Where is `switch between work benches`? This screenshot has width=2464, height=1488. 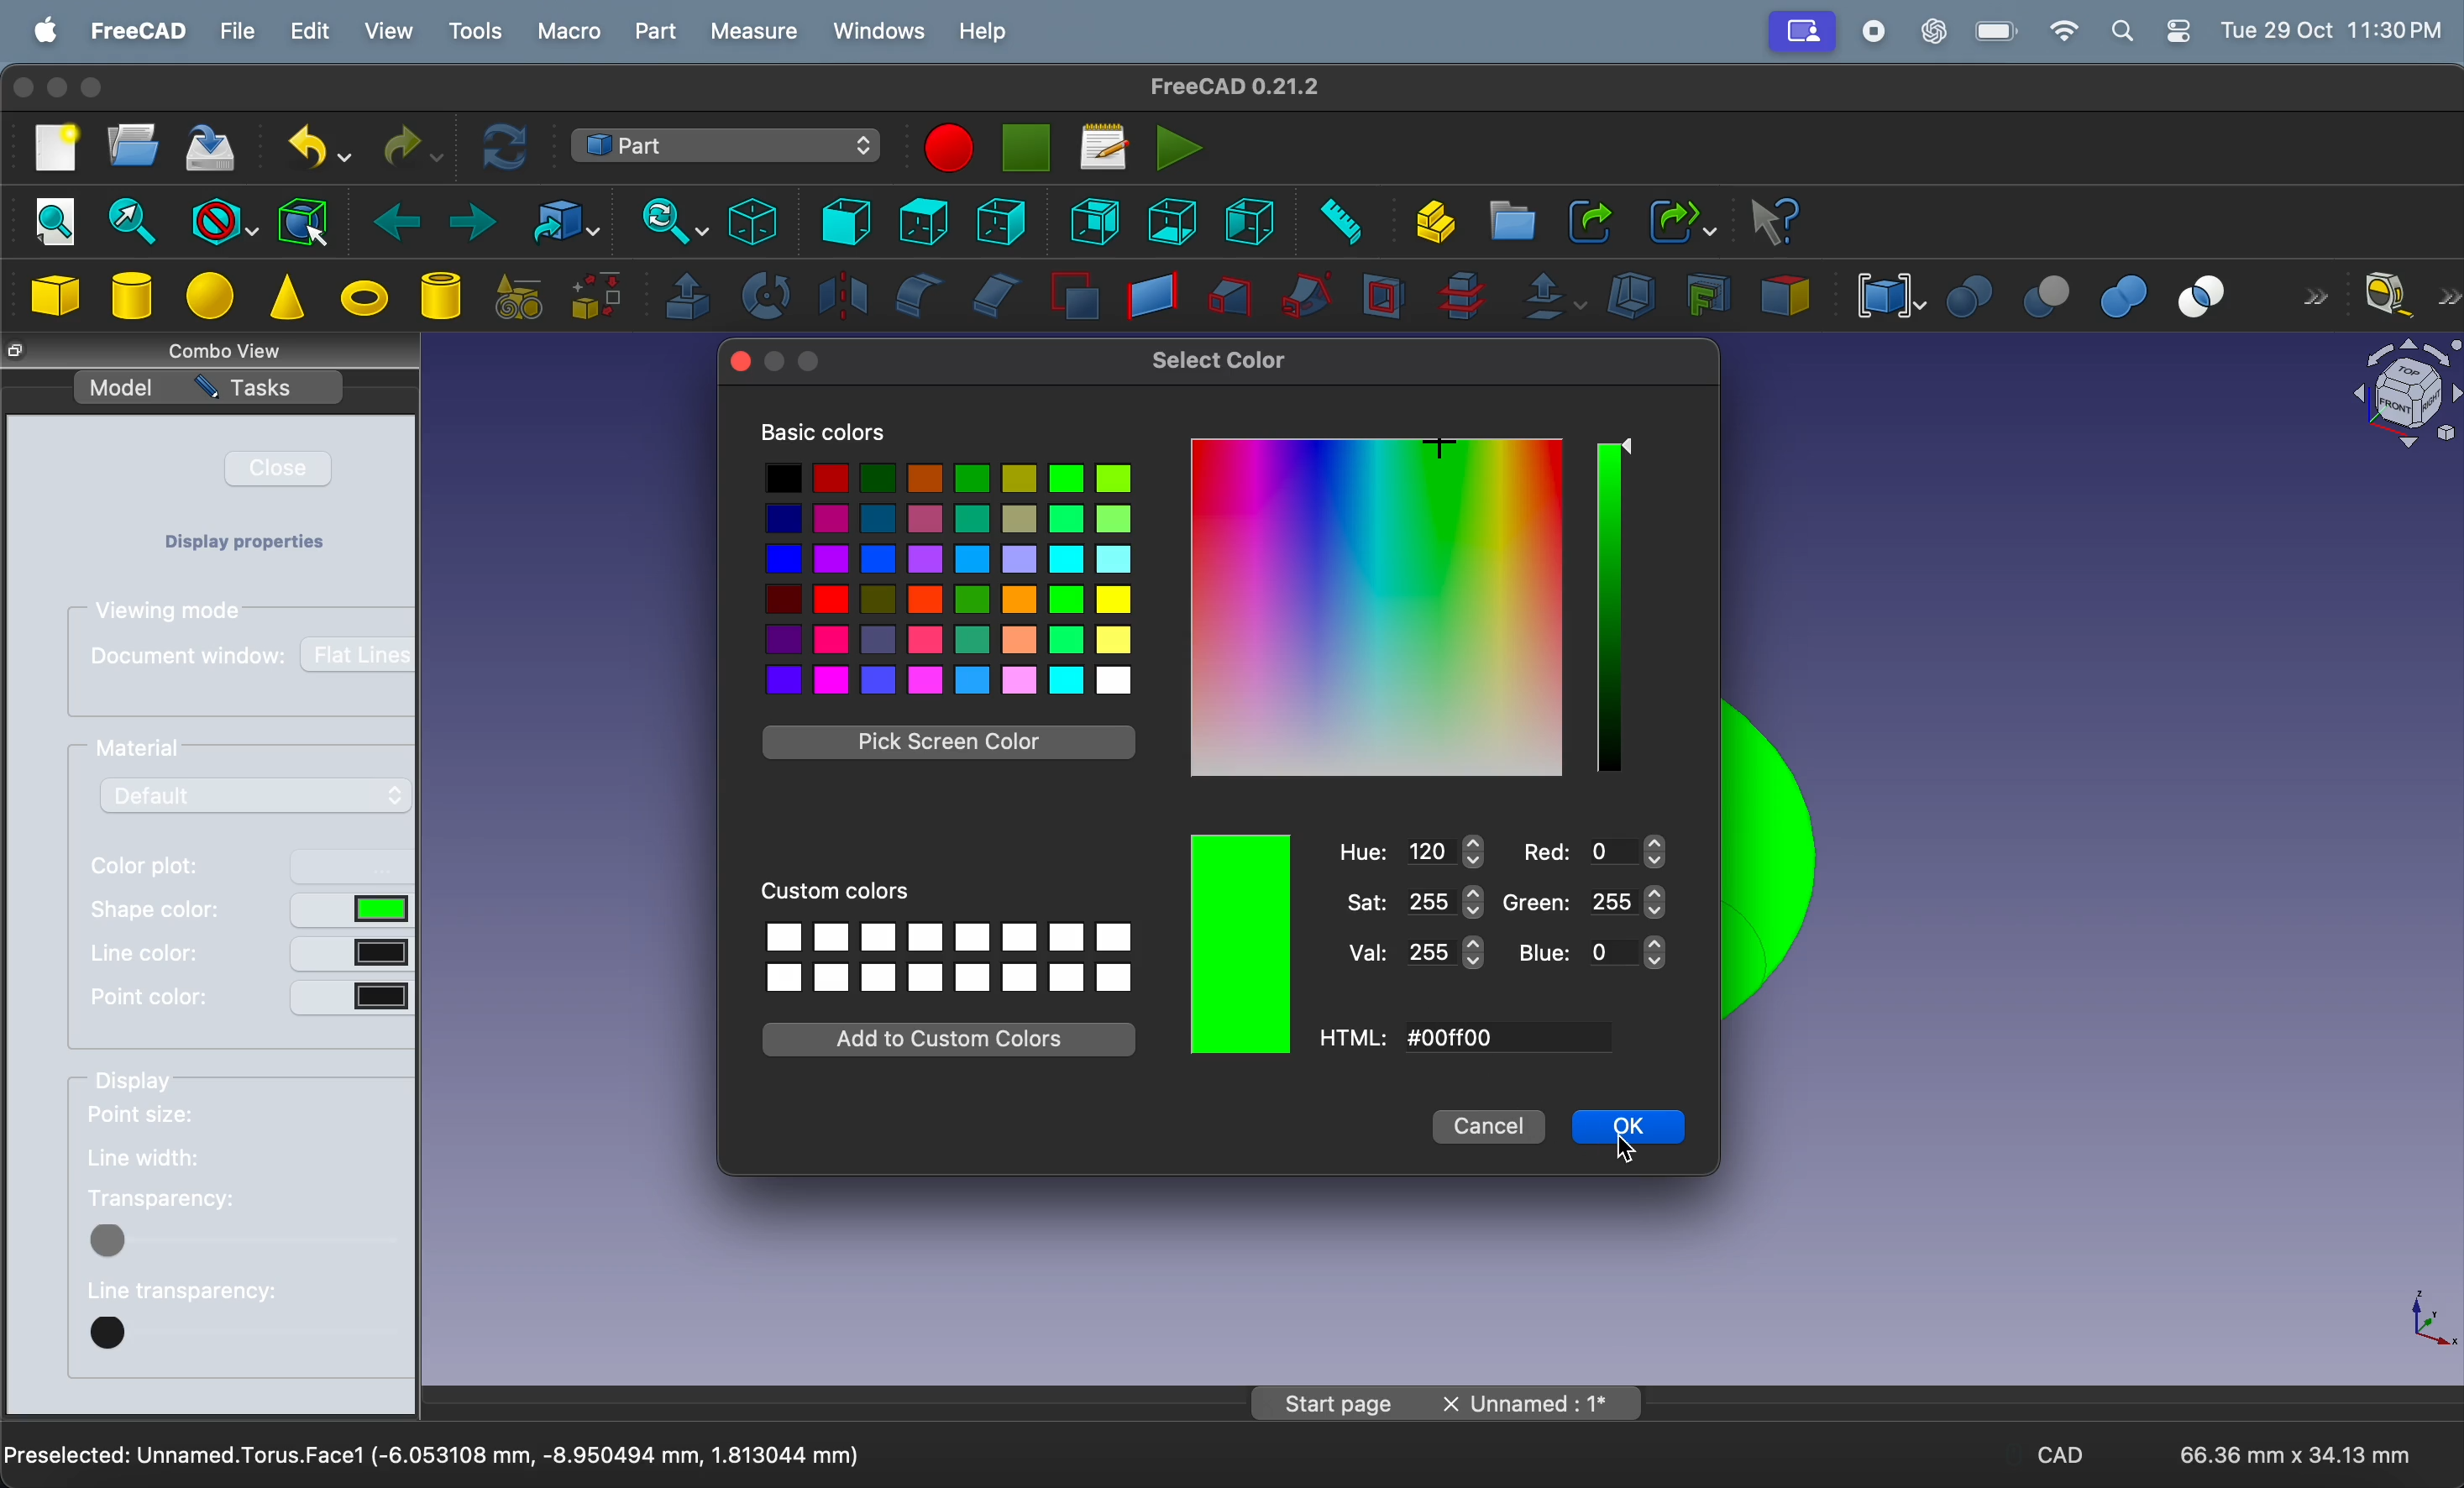
switch between work benches is located at coordinates (727, 146).